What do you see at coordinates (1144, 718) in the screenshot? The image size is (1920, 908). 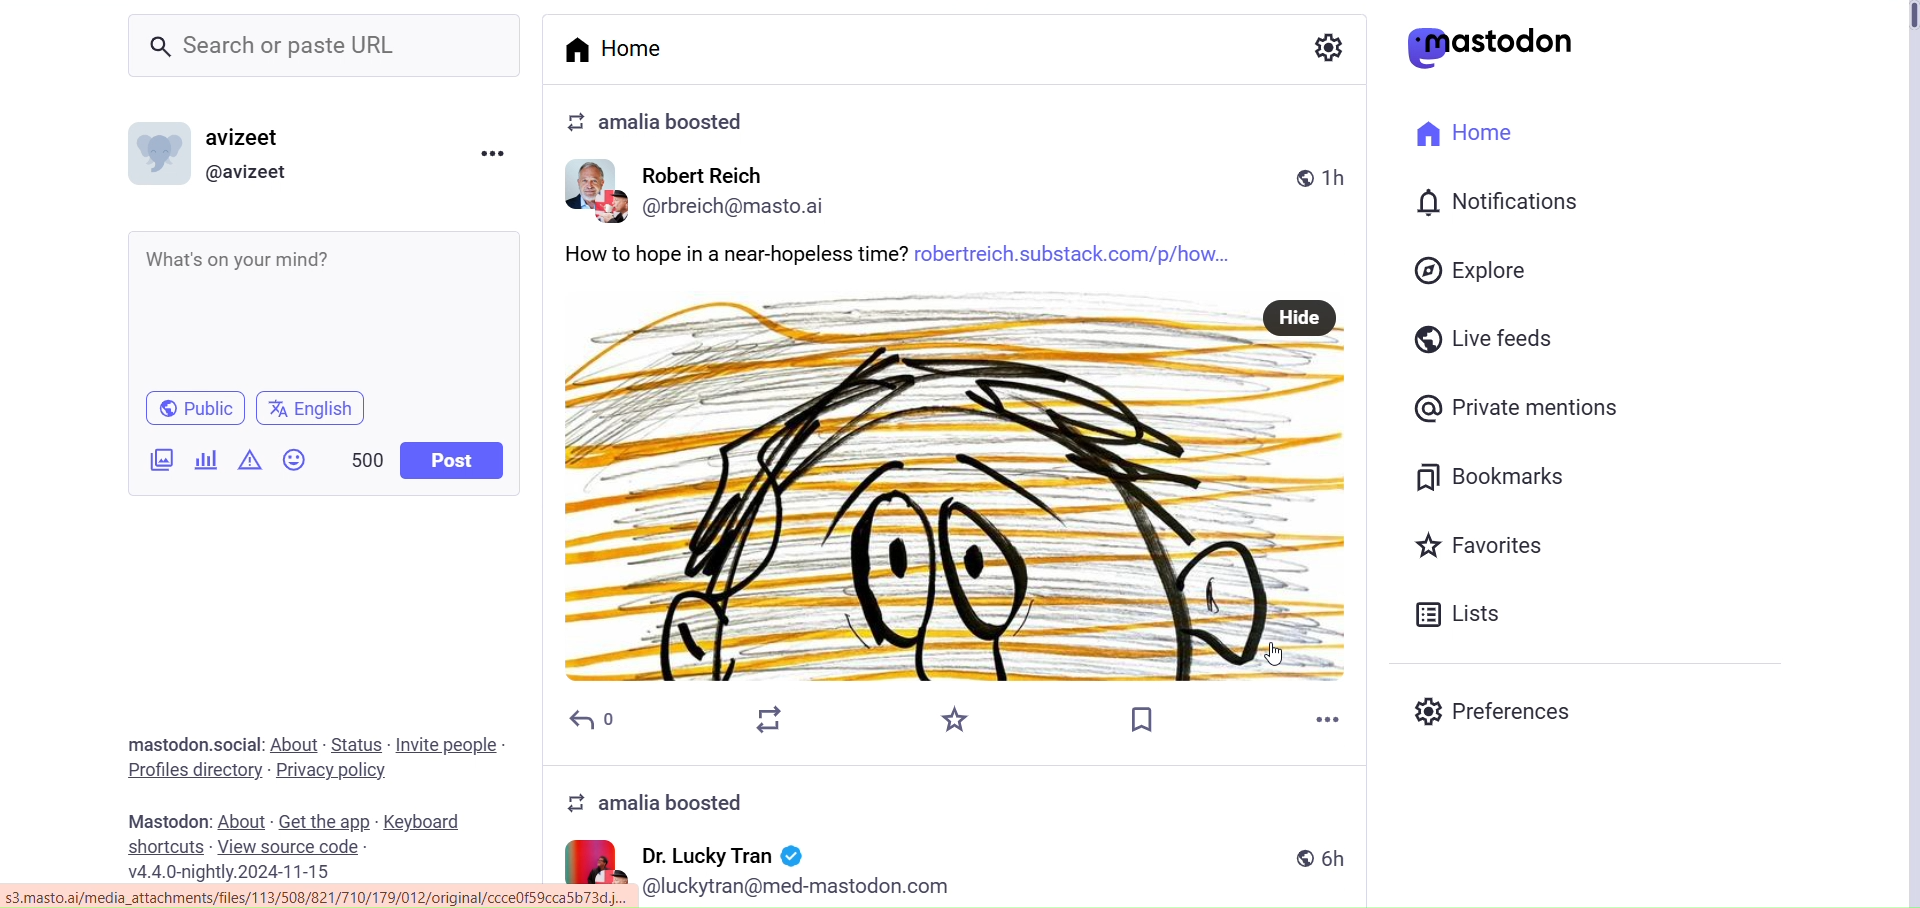 I see `Bookmark` at bounding box center [1144, 718].